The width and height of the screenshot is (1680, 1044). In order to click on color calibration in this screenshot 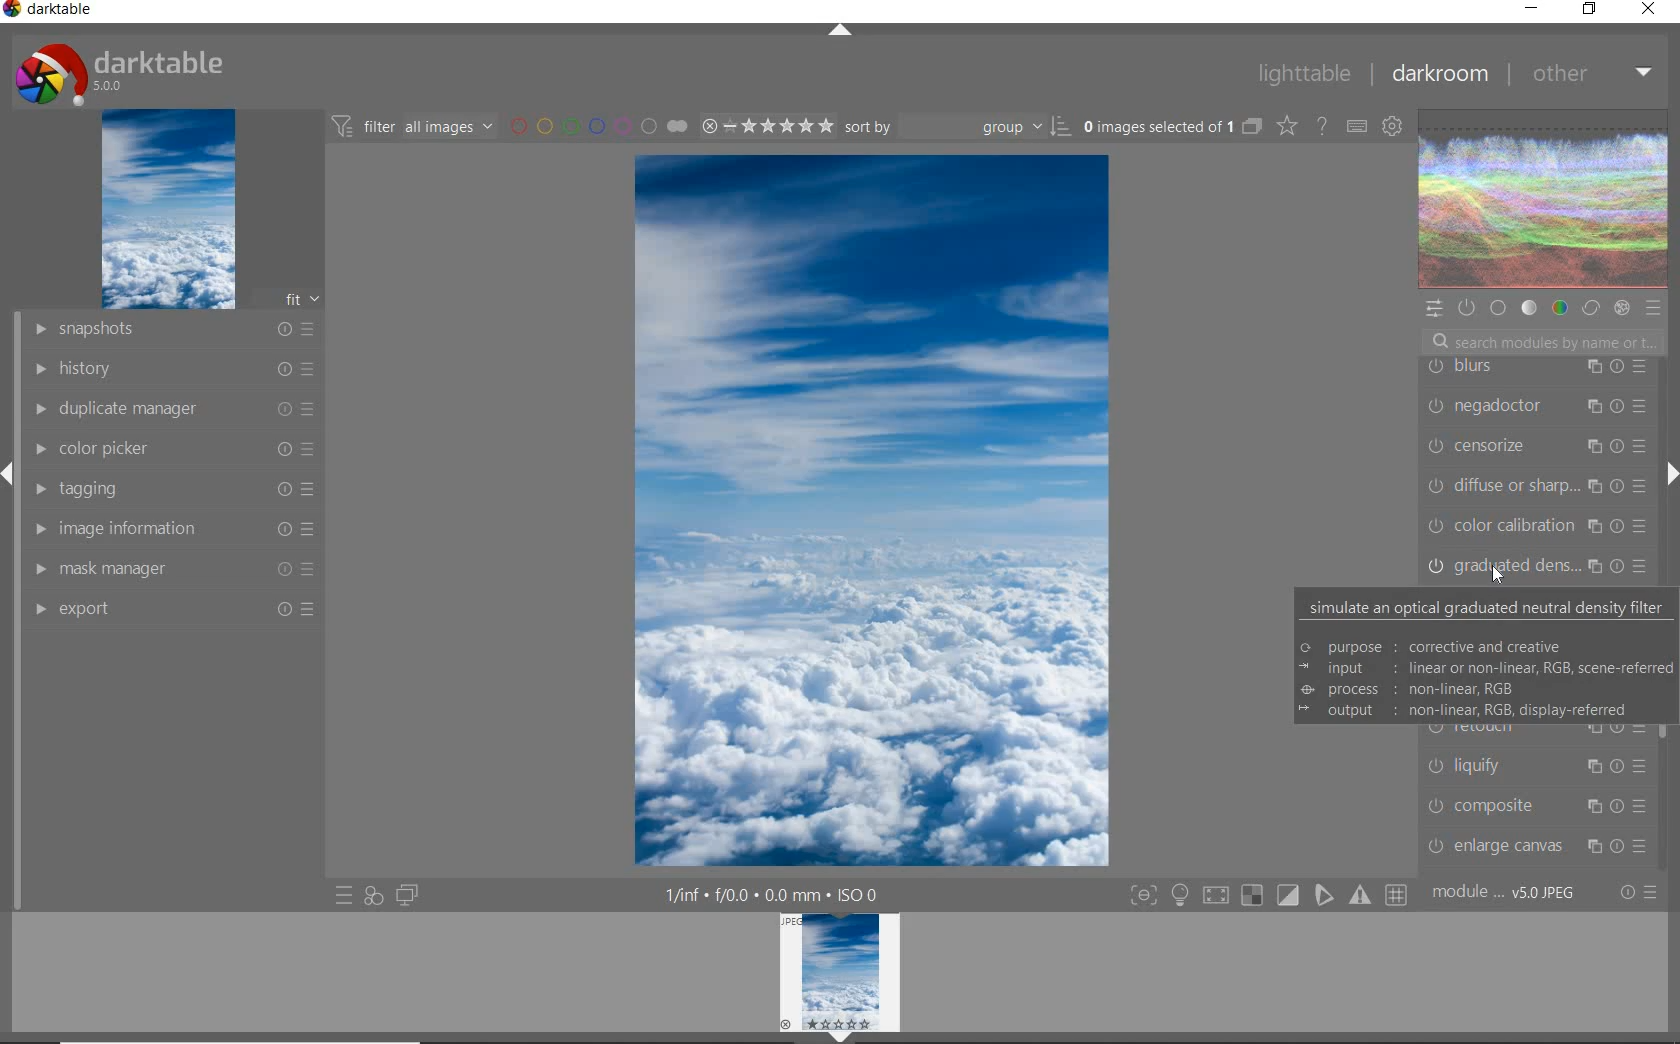, I will do `click(1538, 526)`.